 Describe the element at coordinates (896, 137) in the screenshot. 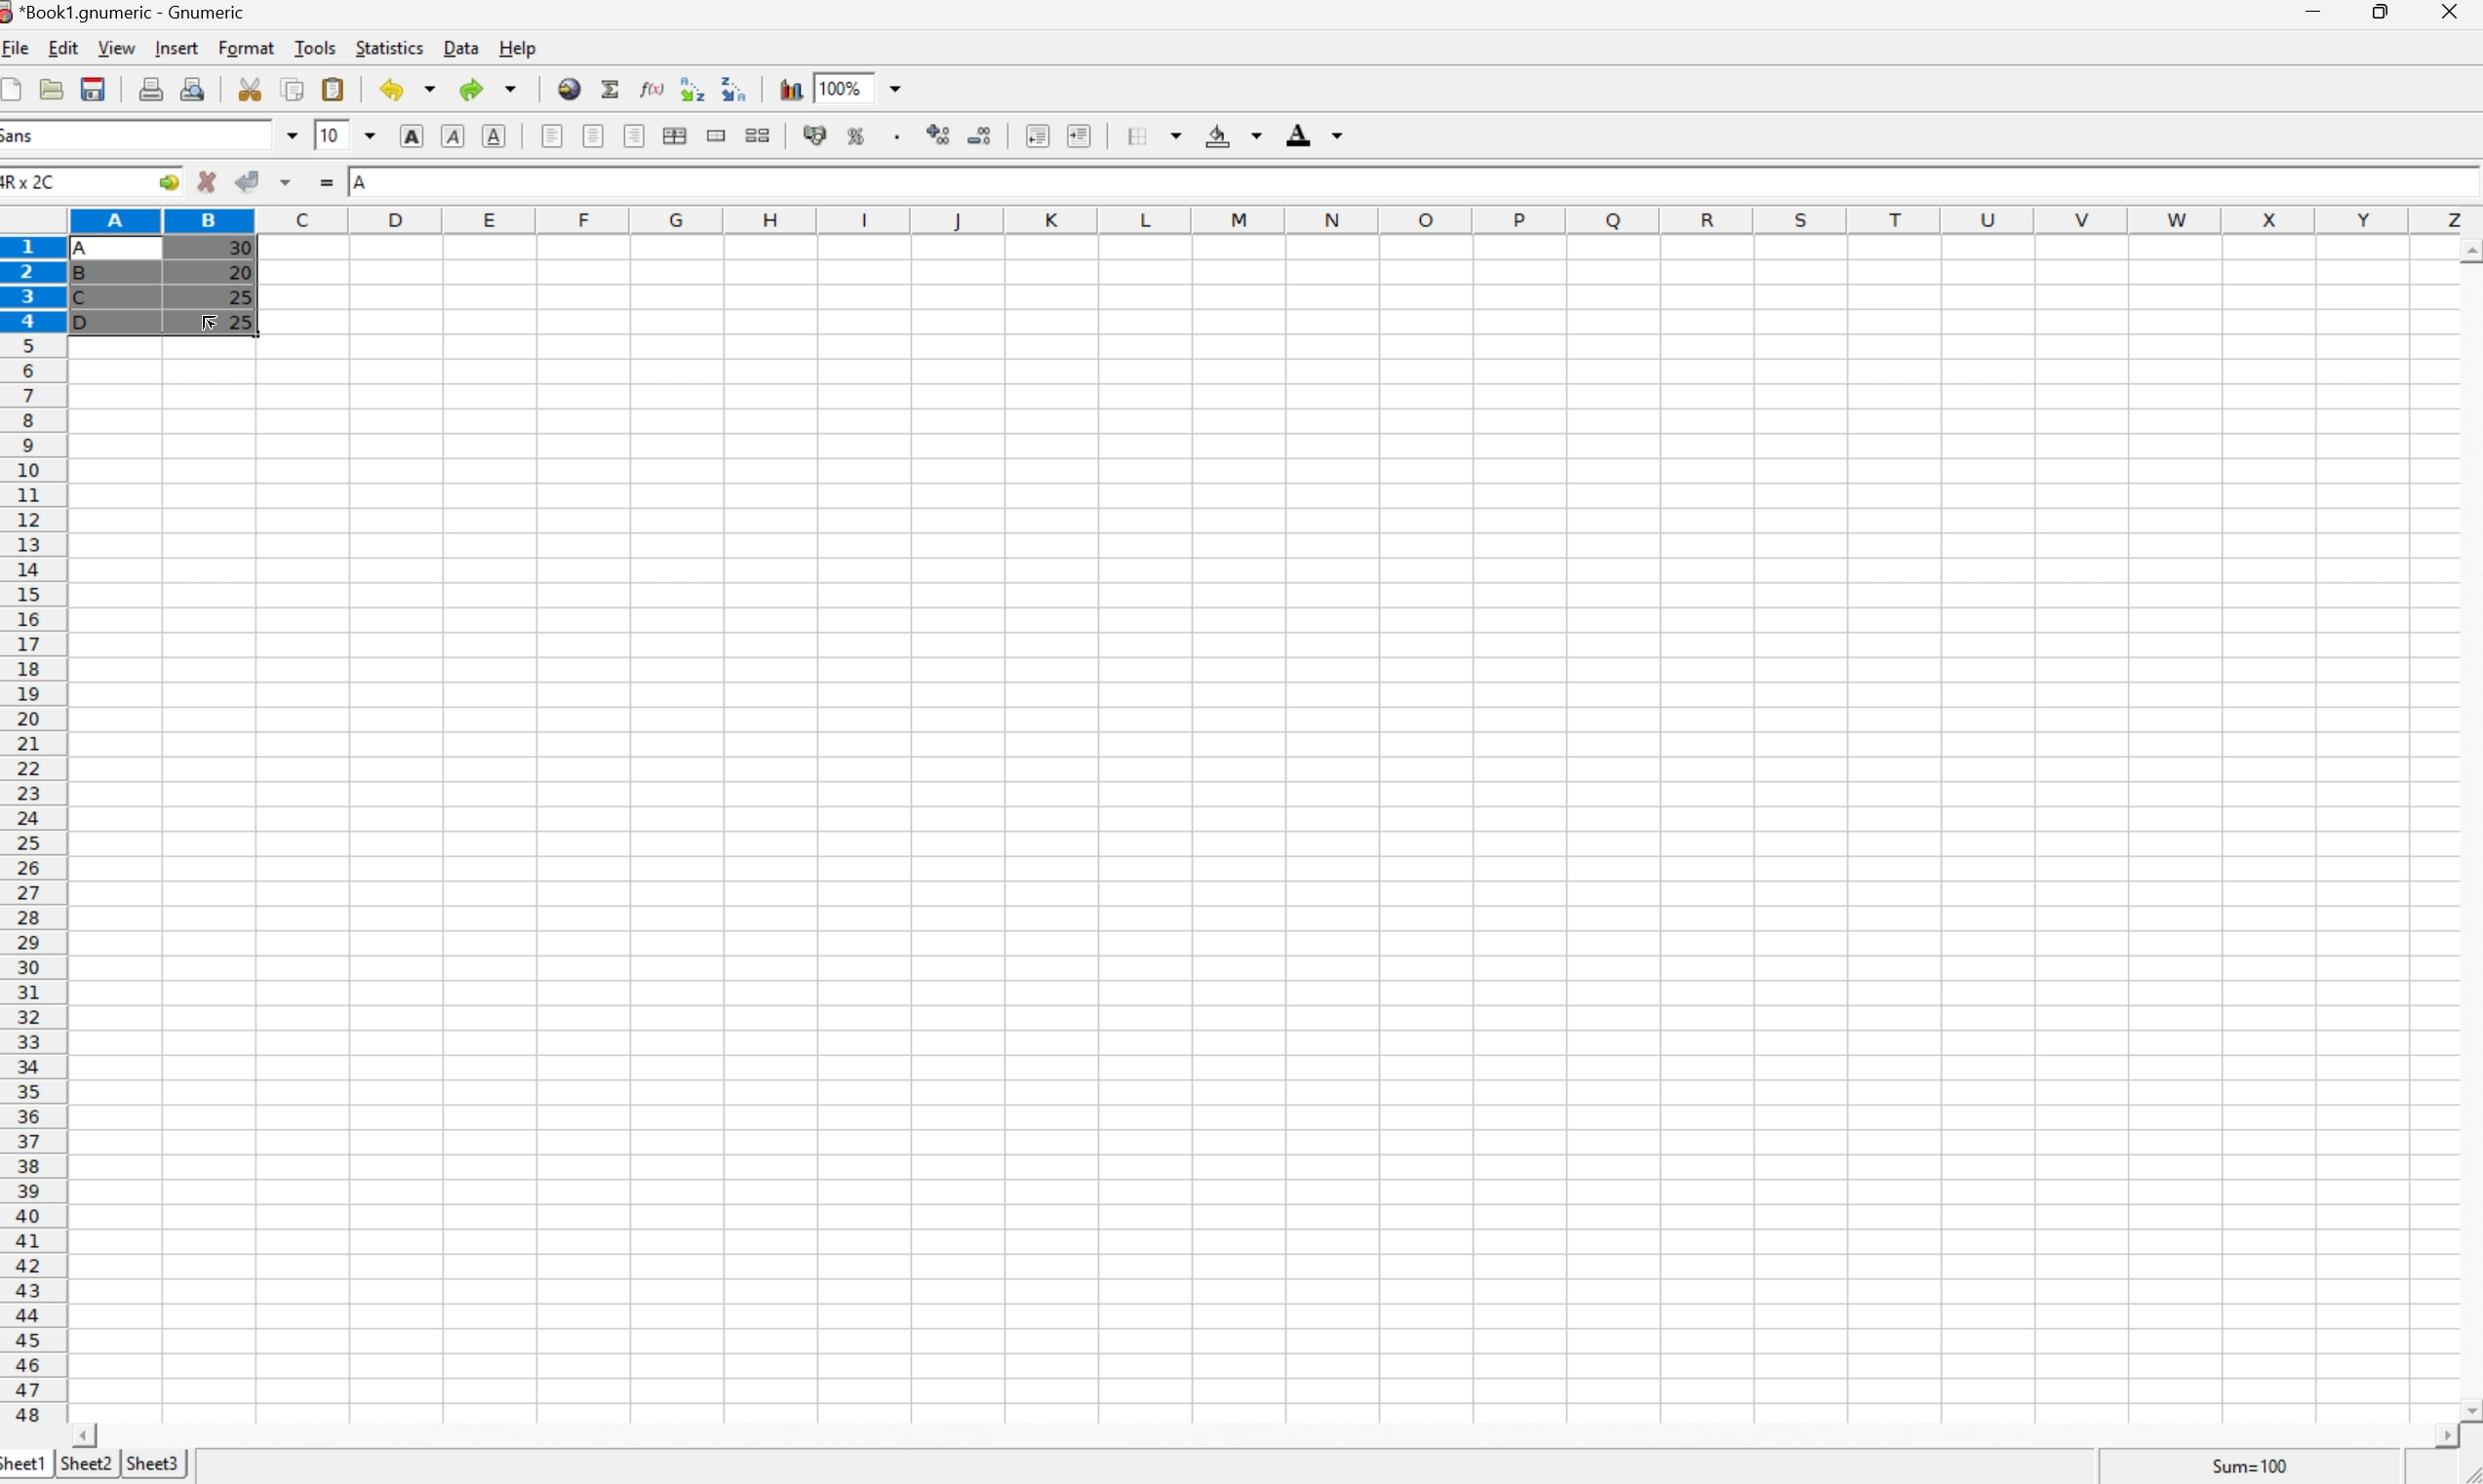

I see `Set the format of the selected cells to include a thousands separator` at that location.